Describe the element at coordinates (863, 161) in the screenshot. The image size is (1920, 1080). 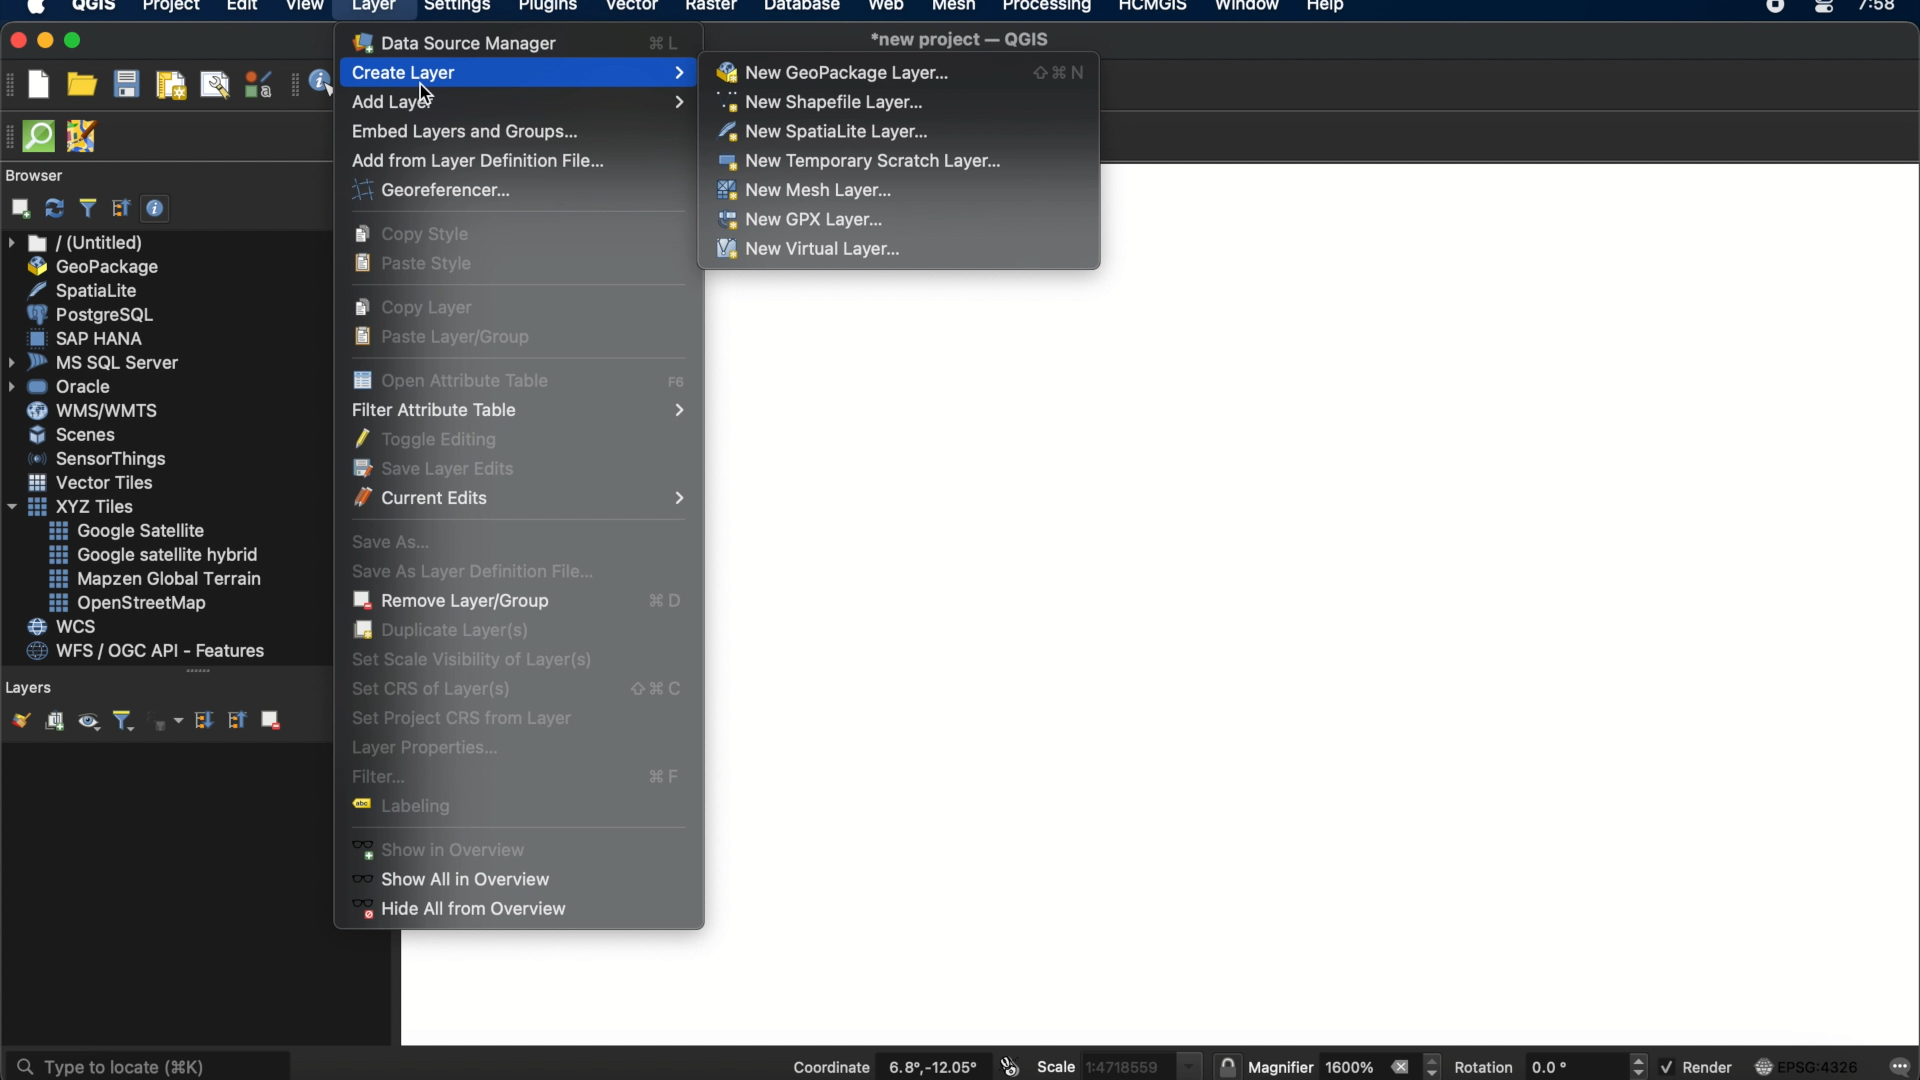
I see `new temporary scratch layer` at that location.